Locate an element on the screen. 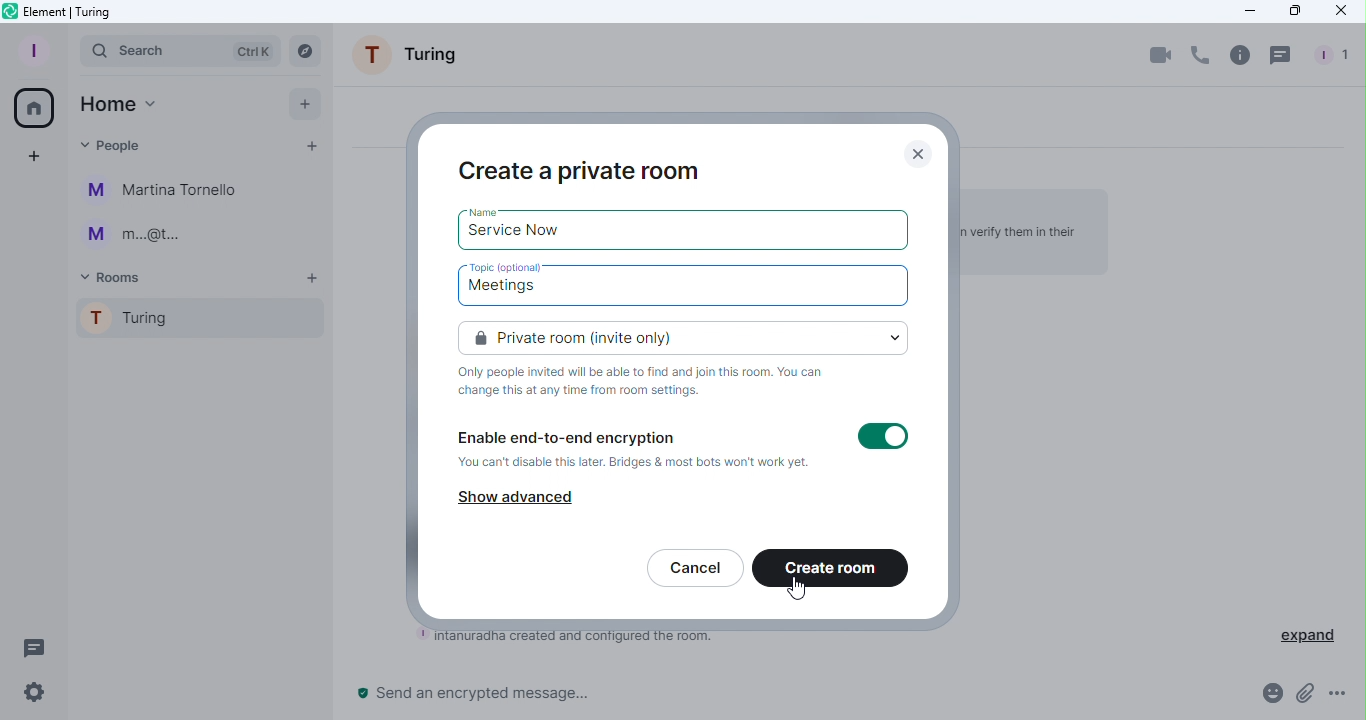 The image size is (1366, 720). Rooms is located at coordinates (116, 276).